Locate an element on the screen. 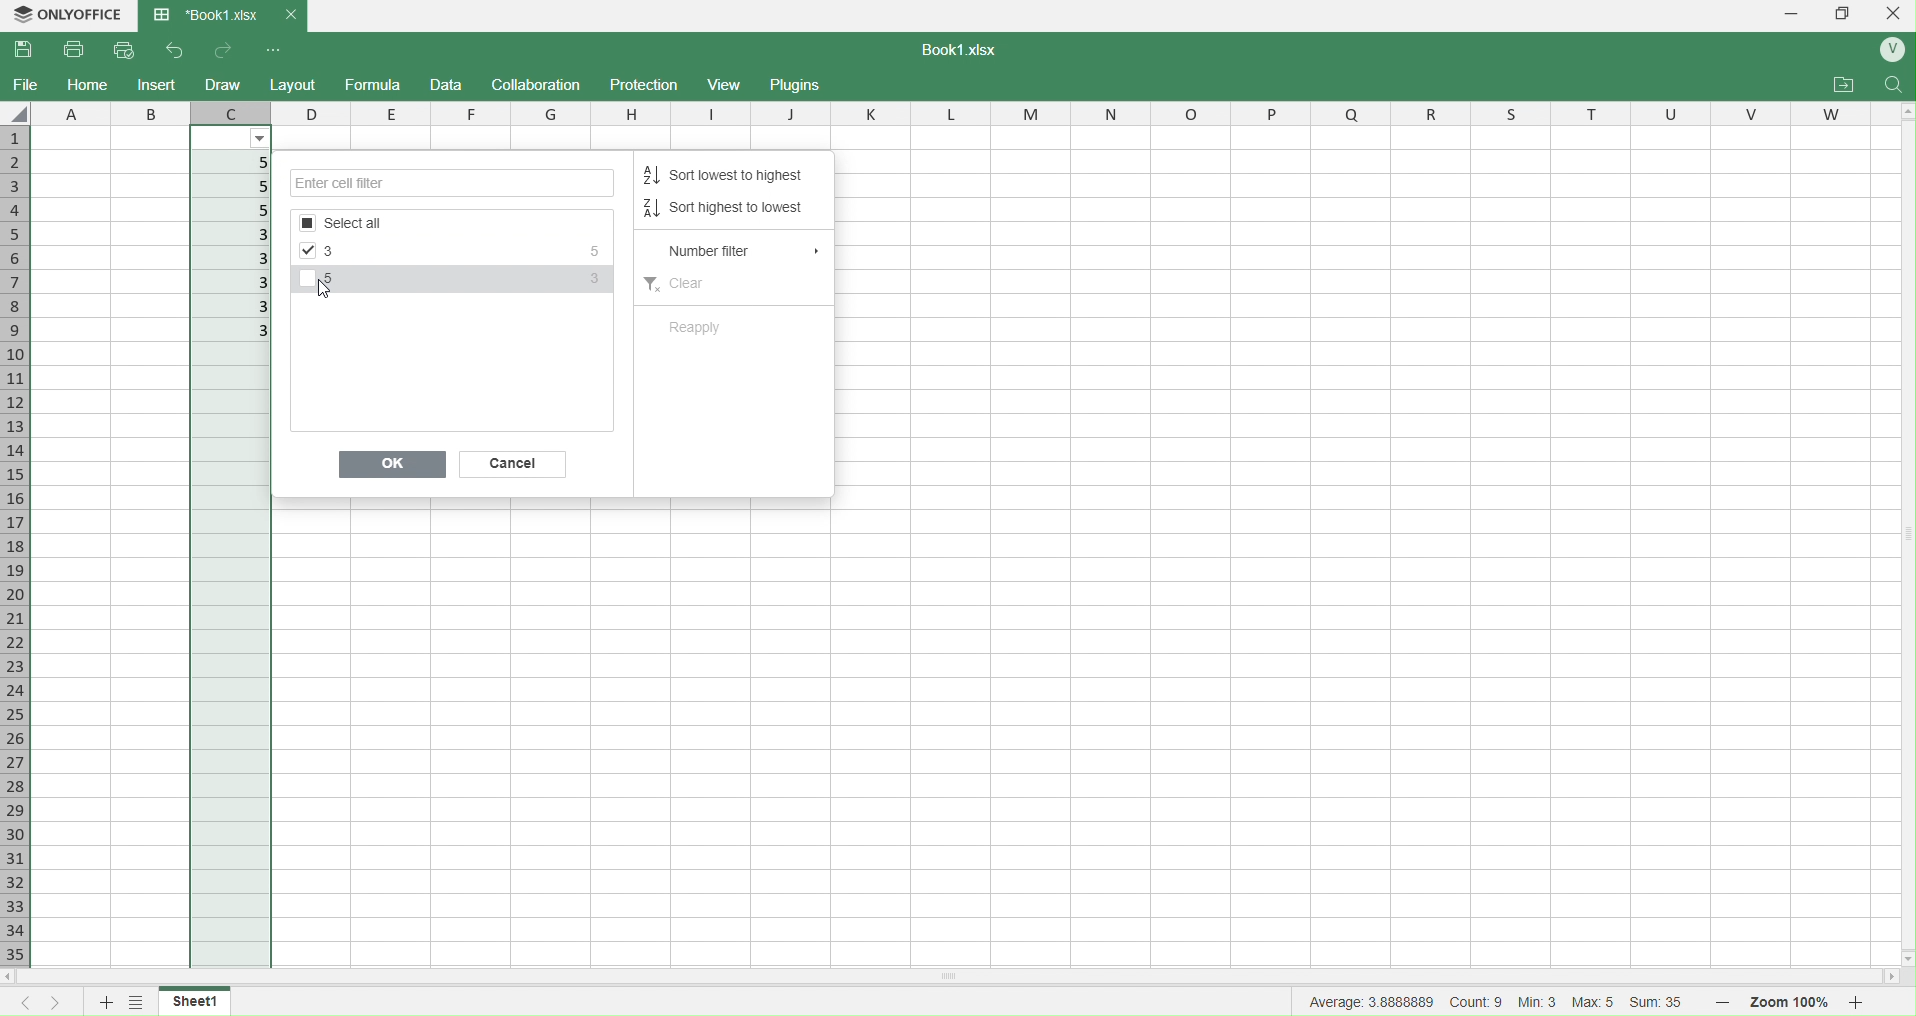  Protection is located at coordinates (646, 85).